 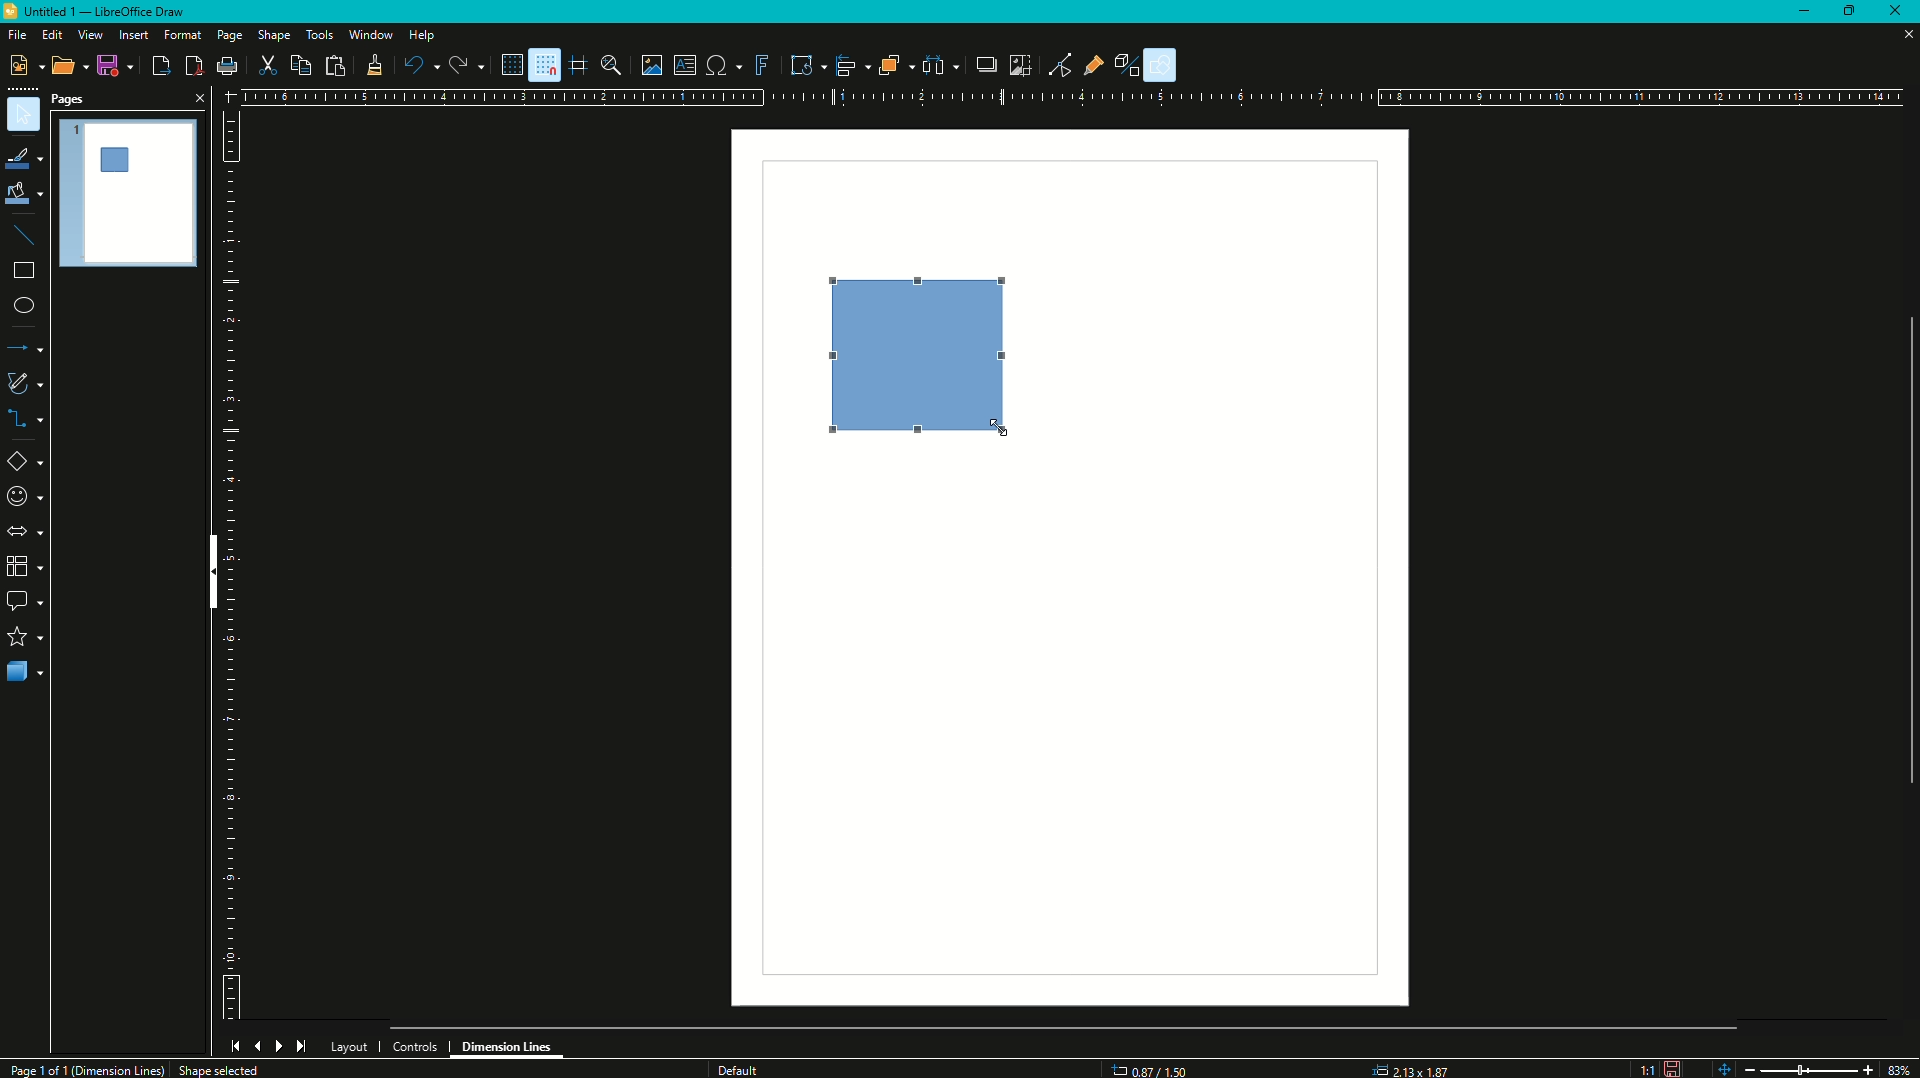 I want to click on Open, so click(x=63, y=67).